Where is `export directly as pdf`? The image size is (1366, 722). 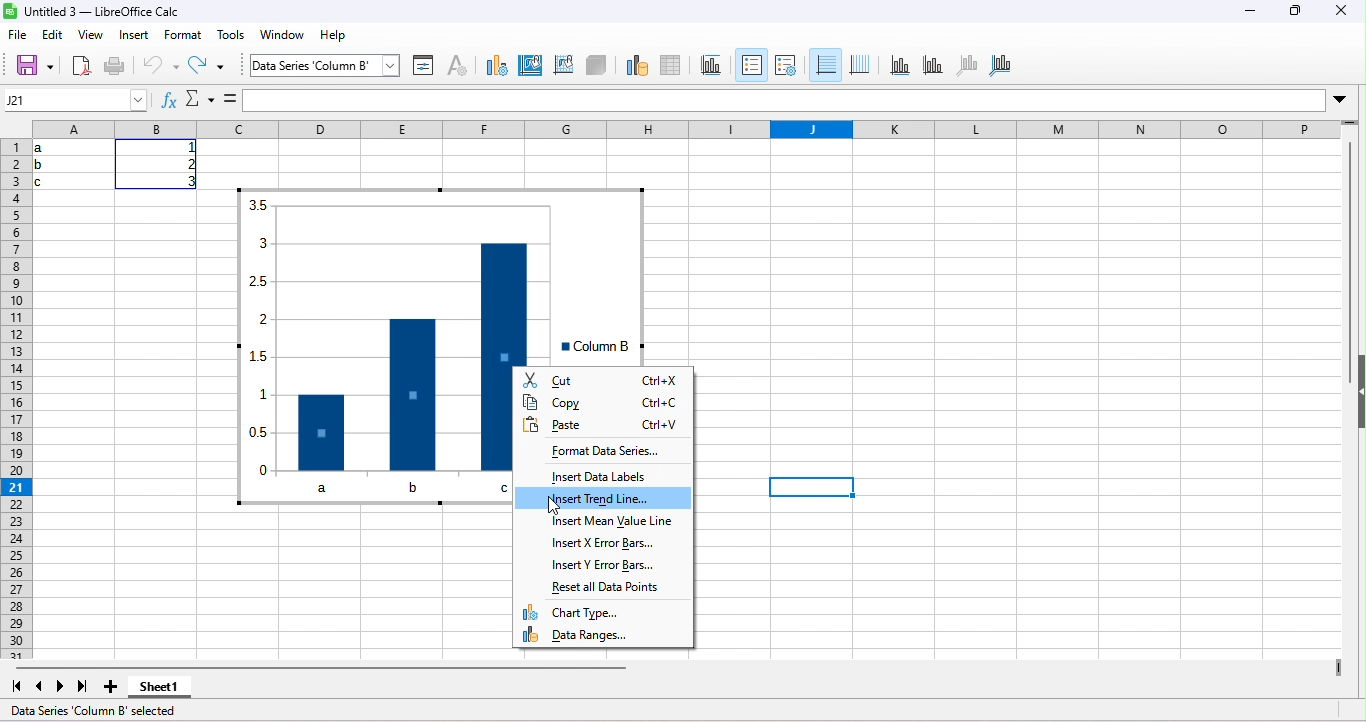
export directly as pdf is located at coordinates (82, 67).